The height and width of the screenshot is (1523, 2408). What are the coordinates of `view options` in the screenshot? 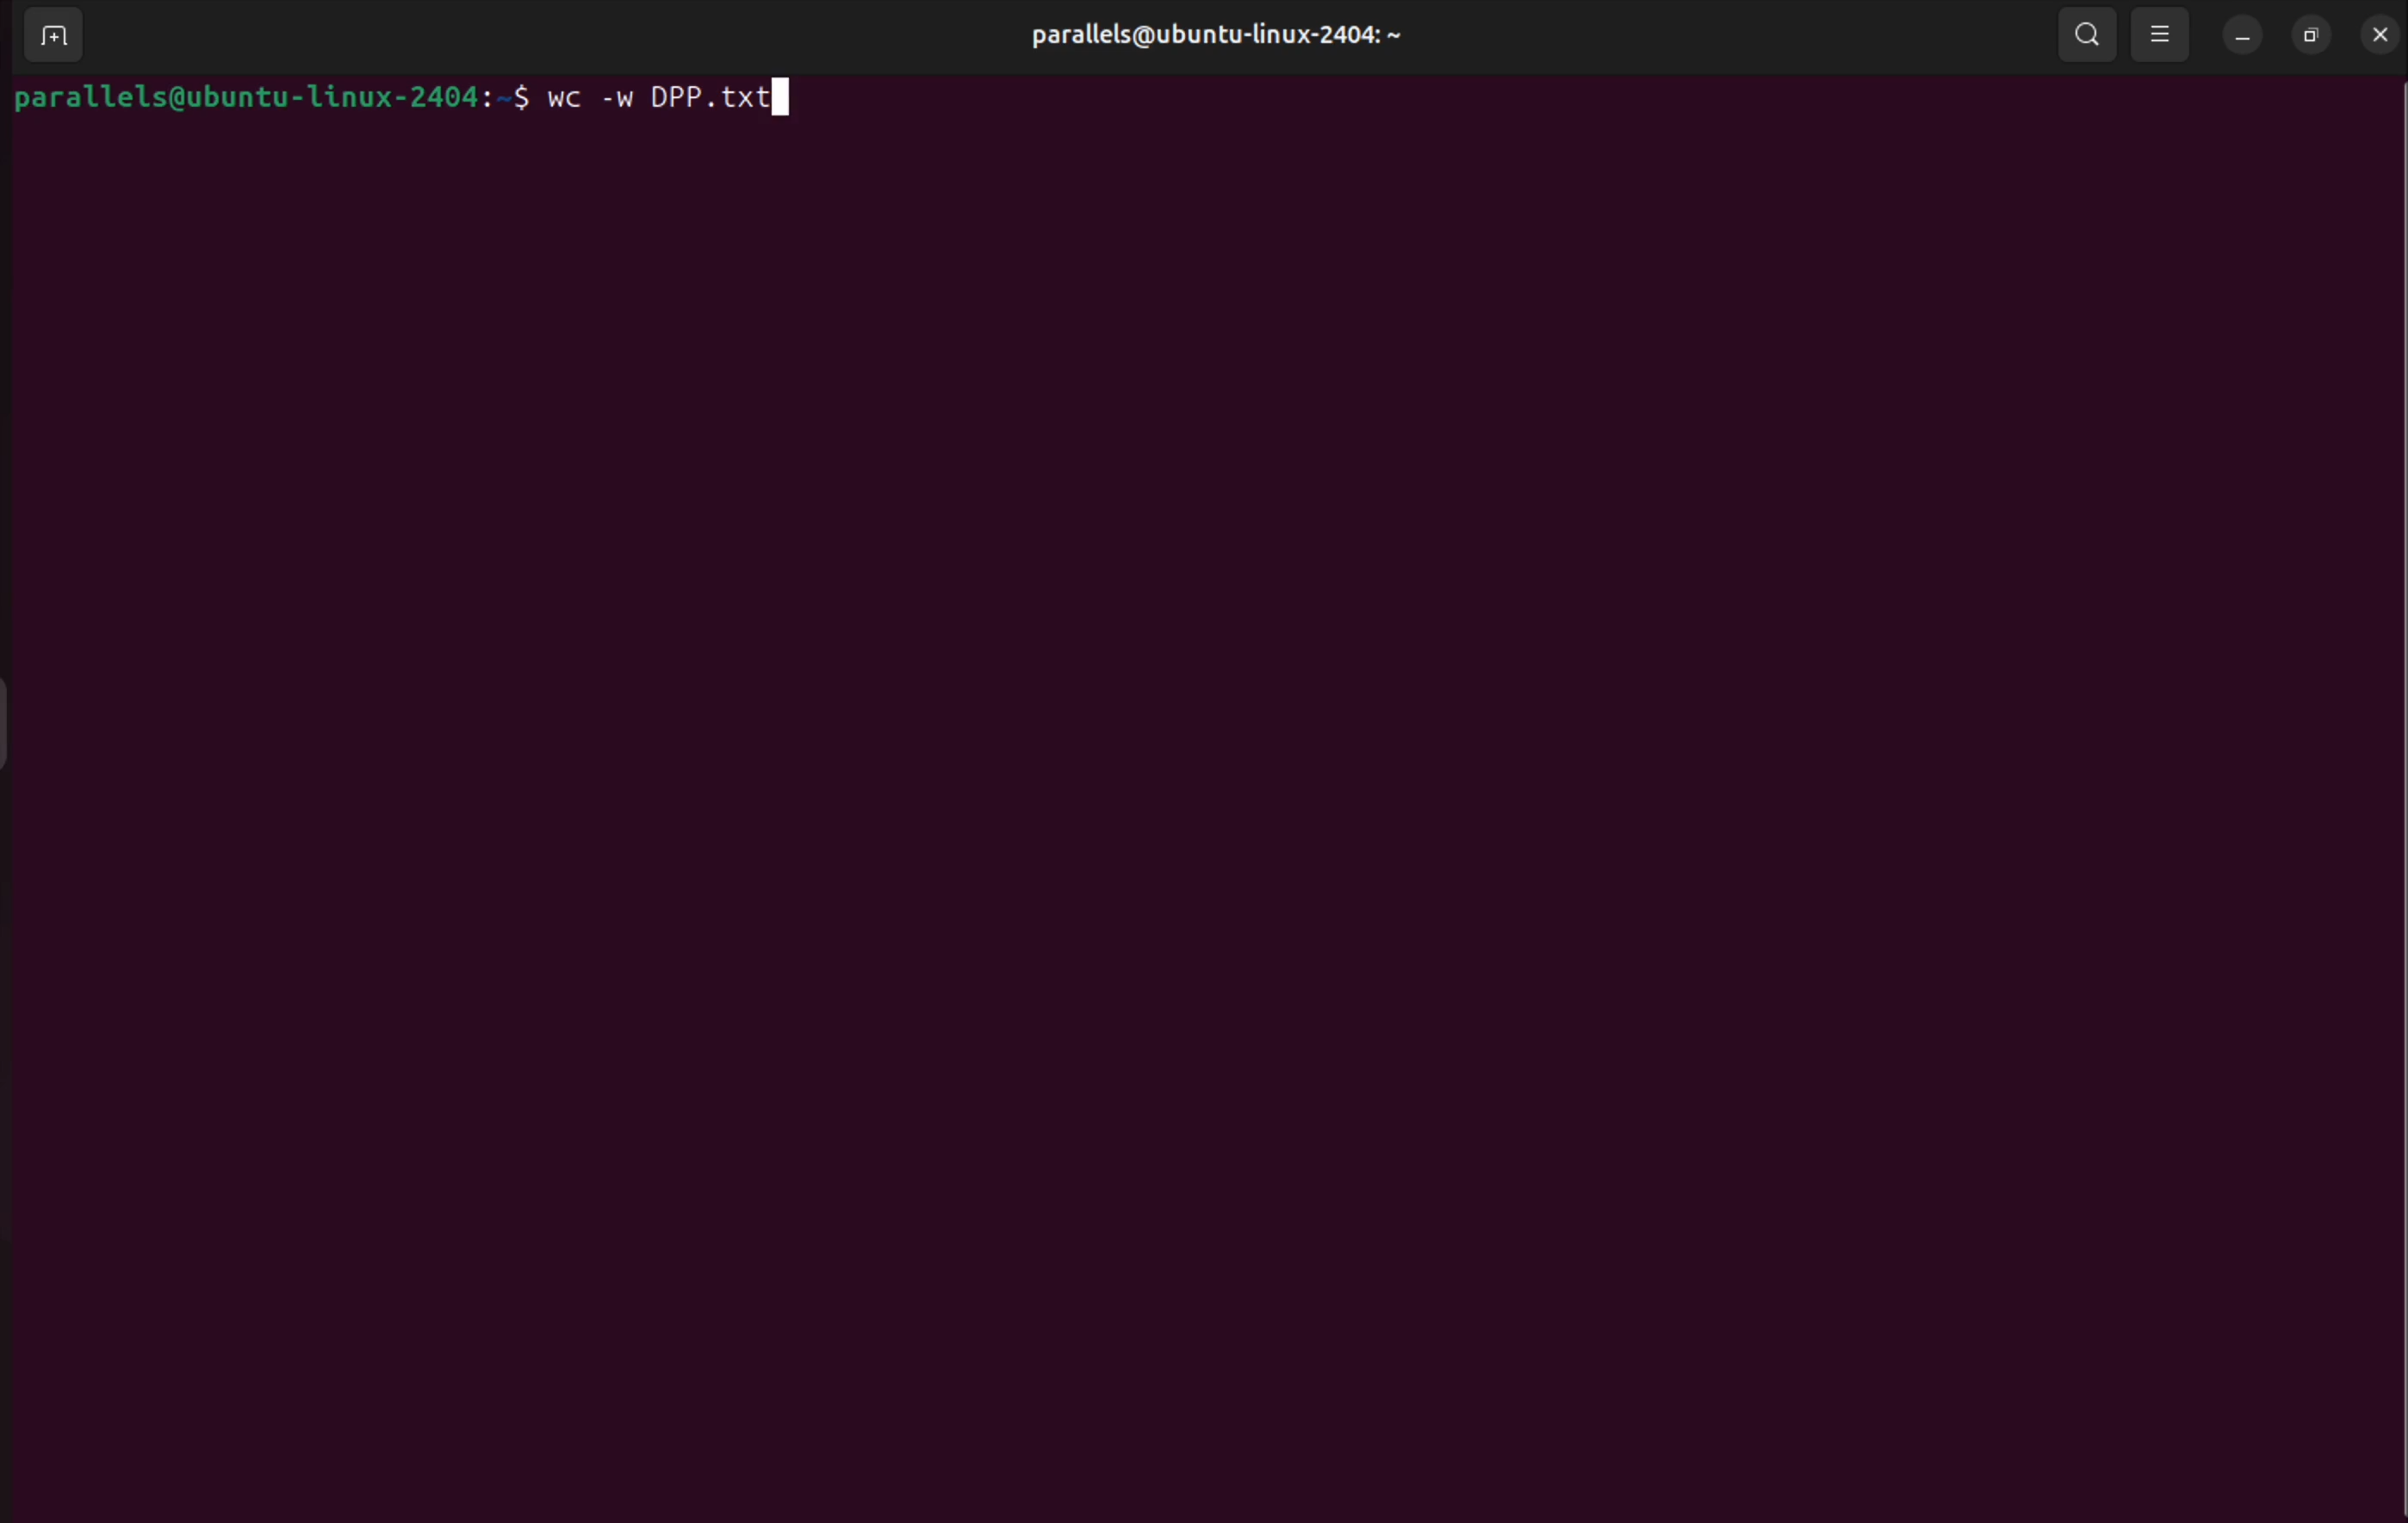 It's located at (2165, 36).